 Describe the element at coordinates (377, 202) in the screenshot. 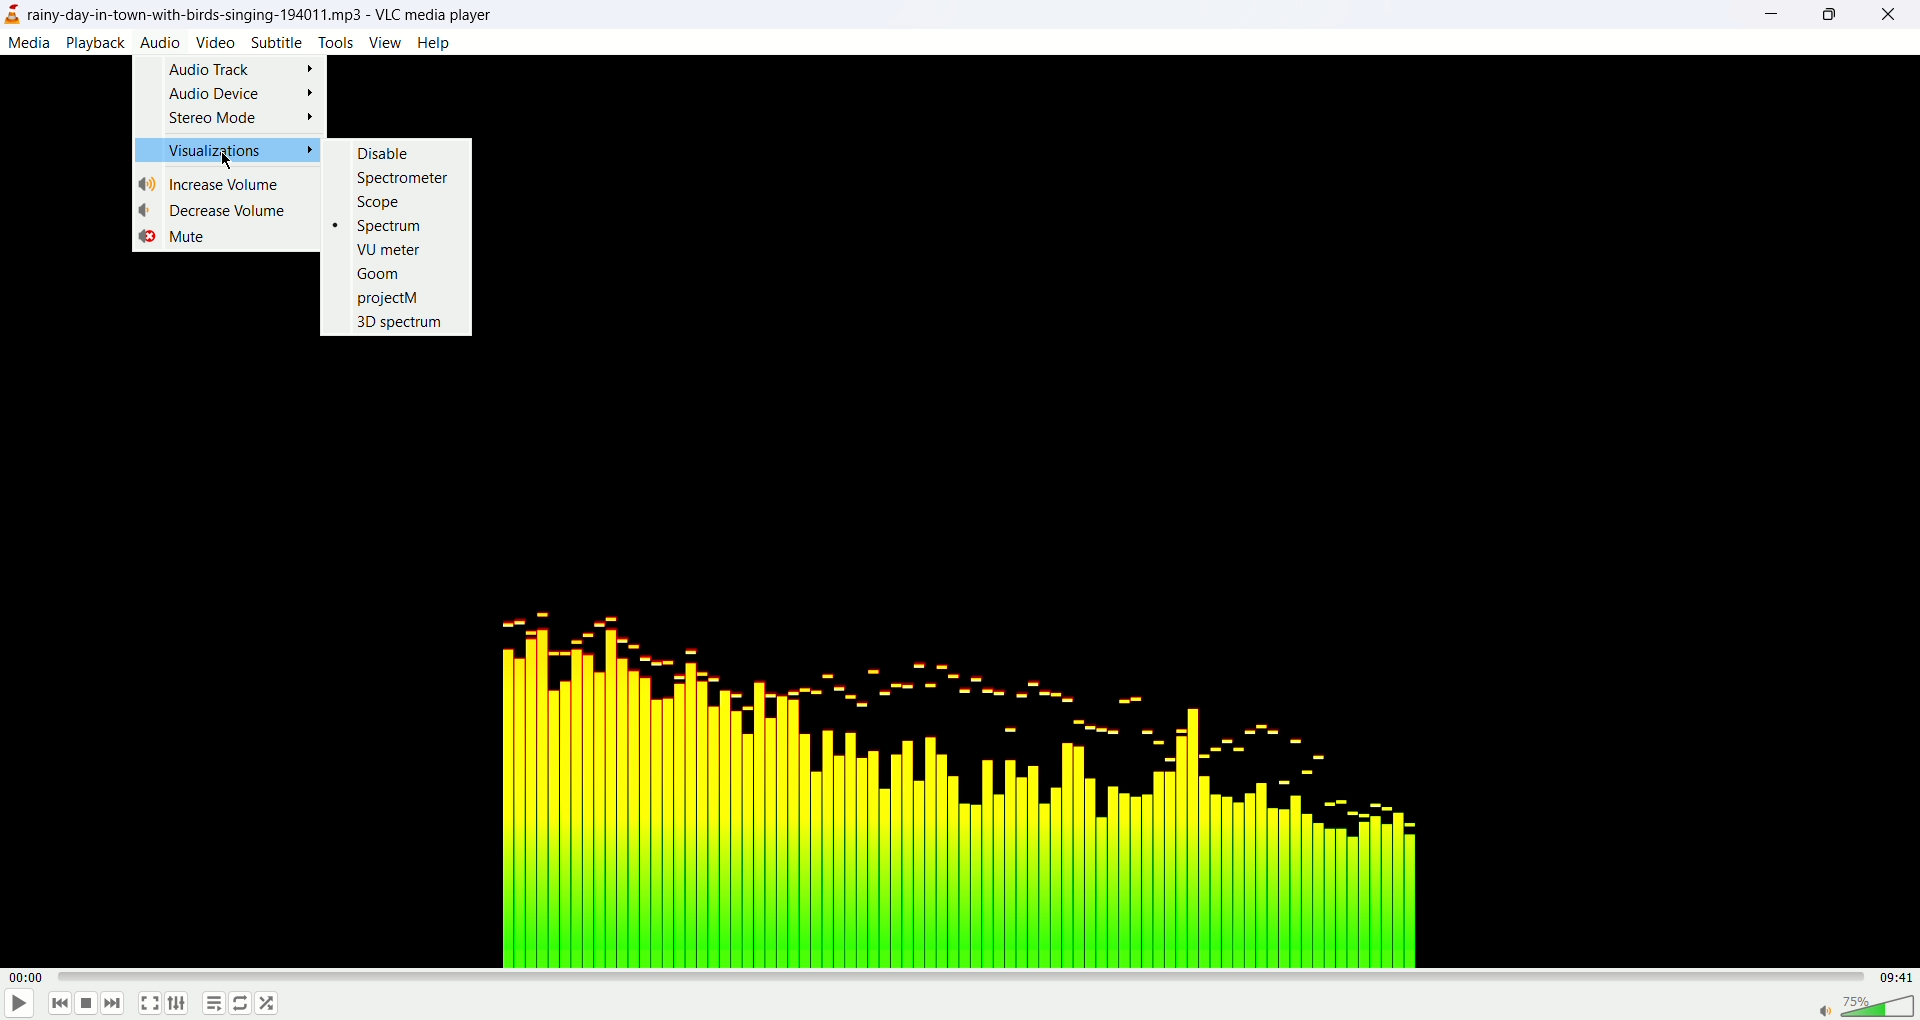

I see `scope` at that location.